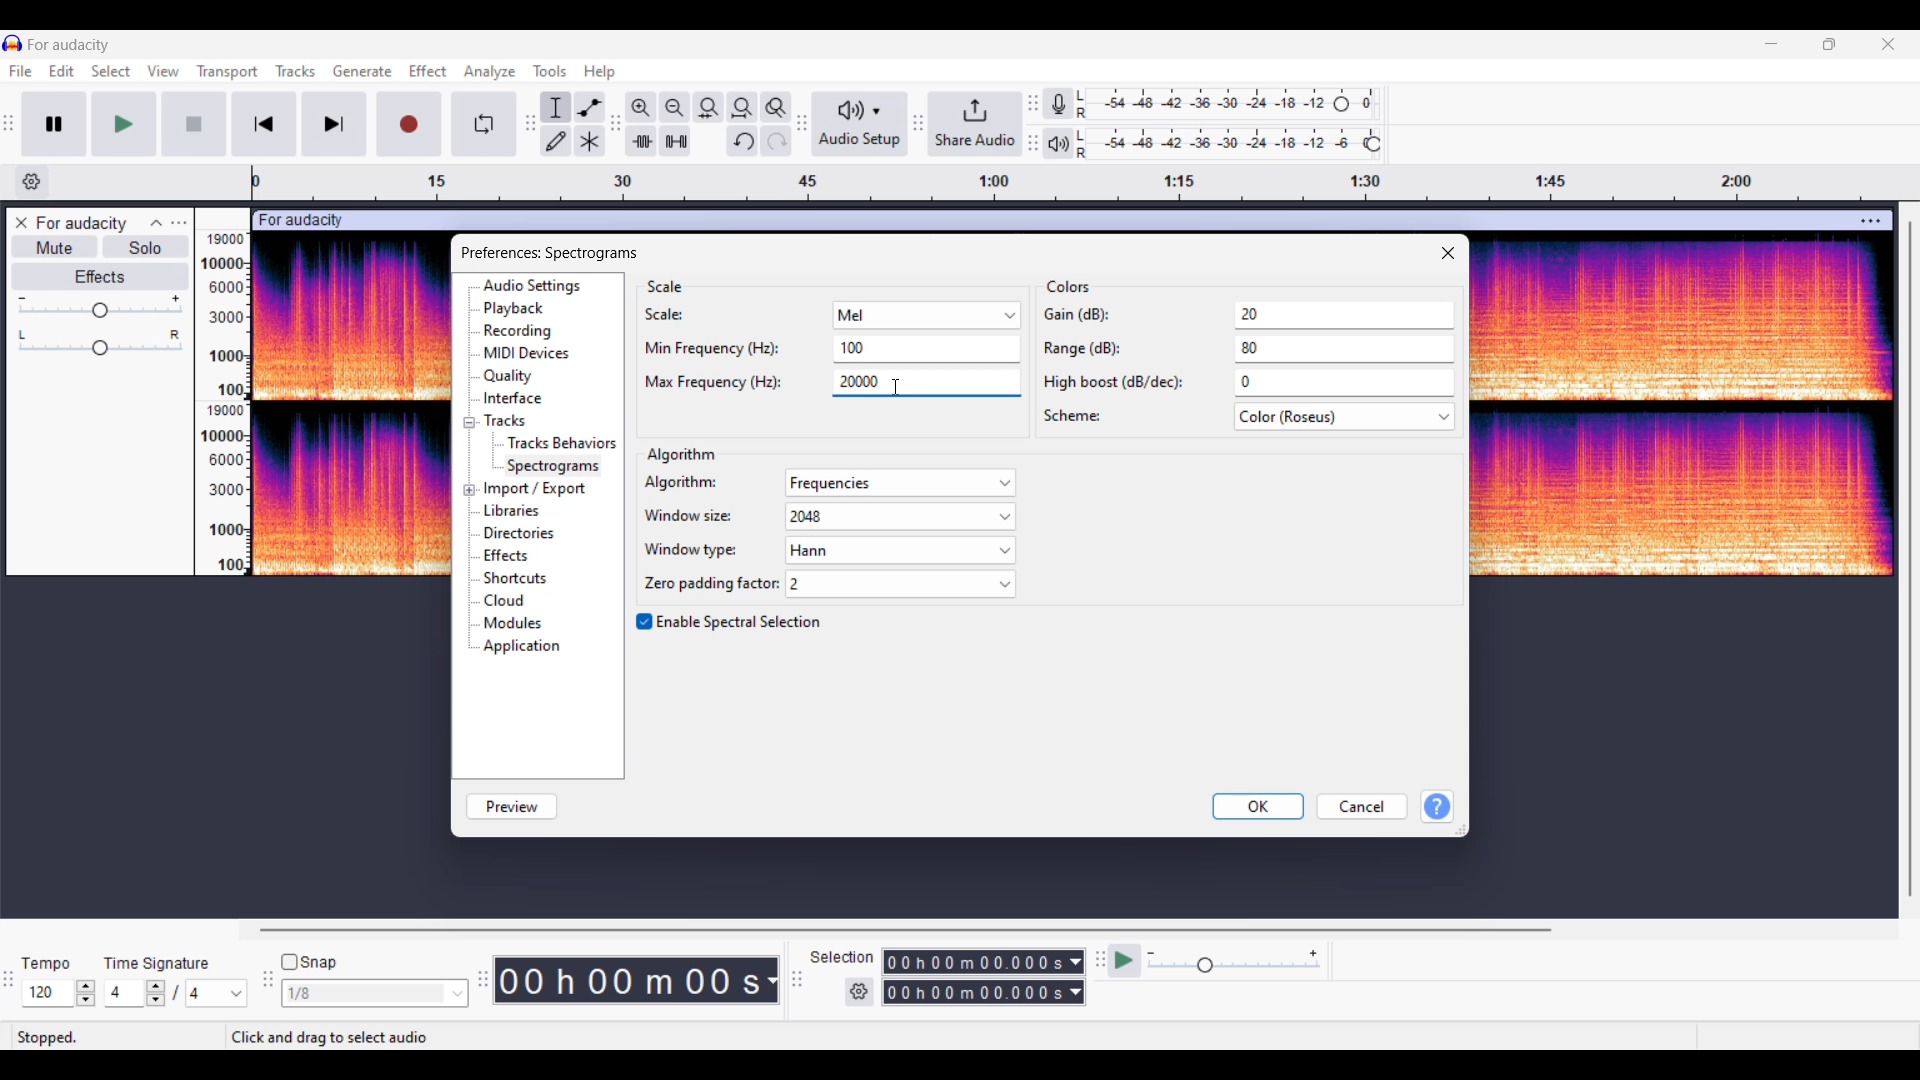 This screenshot has height=1080, width=1920. What do you see at coordinates (826, 552) in the screenshot?
I see `window type` at bounding box center [826, 552].